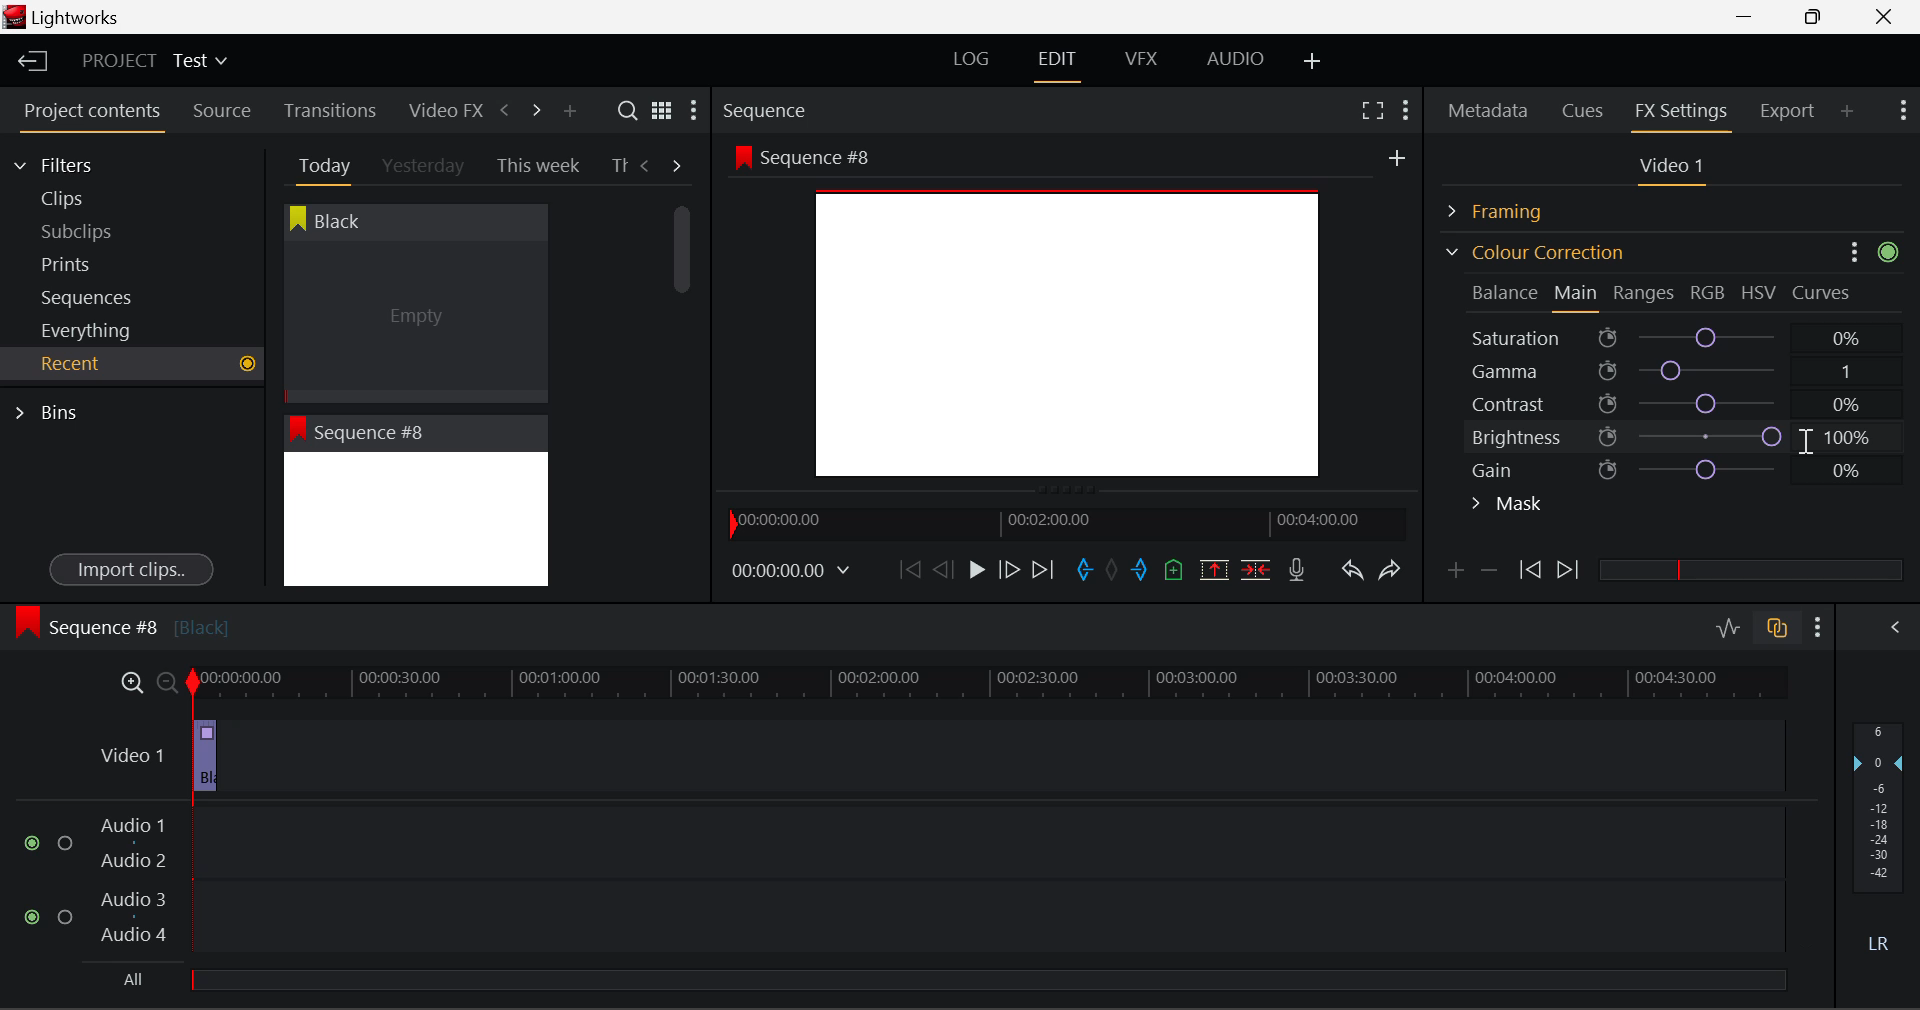 The image size is (1920, 1010). I want to click on Cursor MOUSE_DOWN on Black Clip, so click(413, 302).